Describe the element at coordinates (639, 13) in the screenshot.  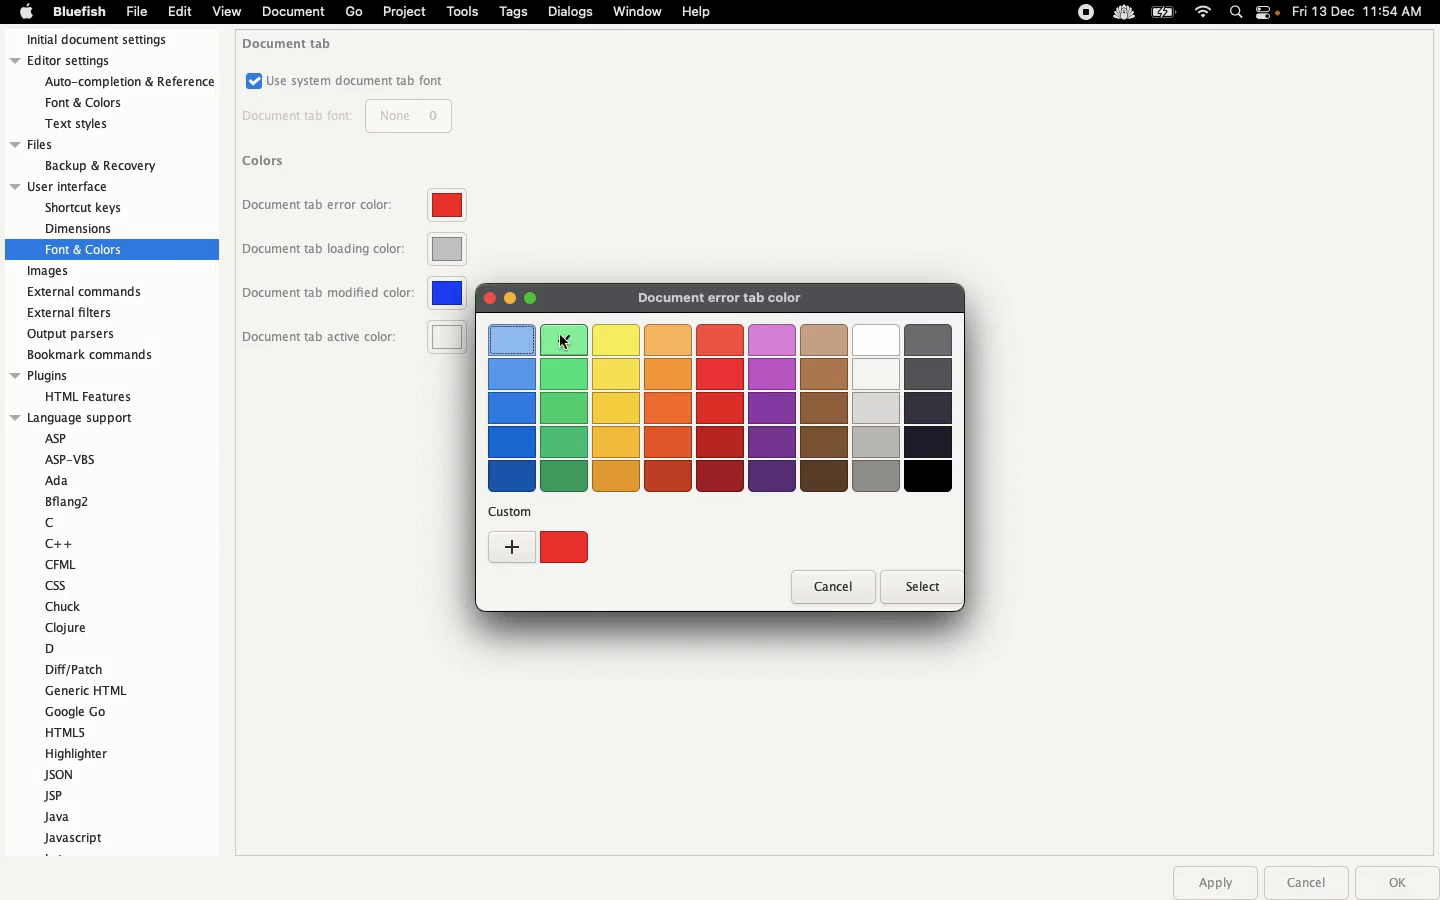
I see `Window` at that location.